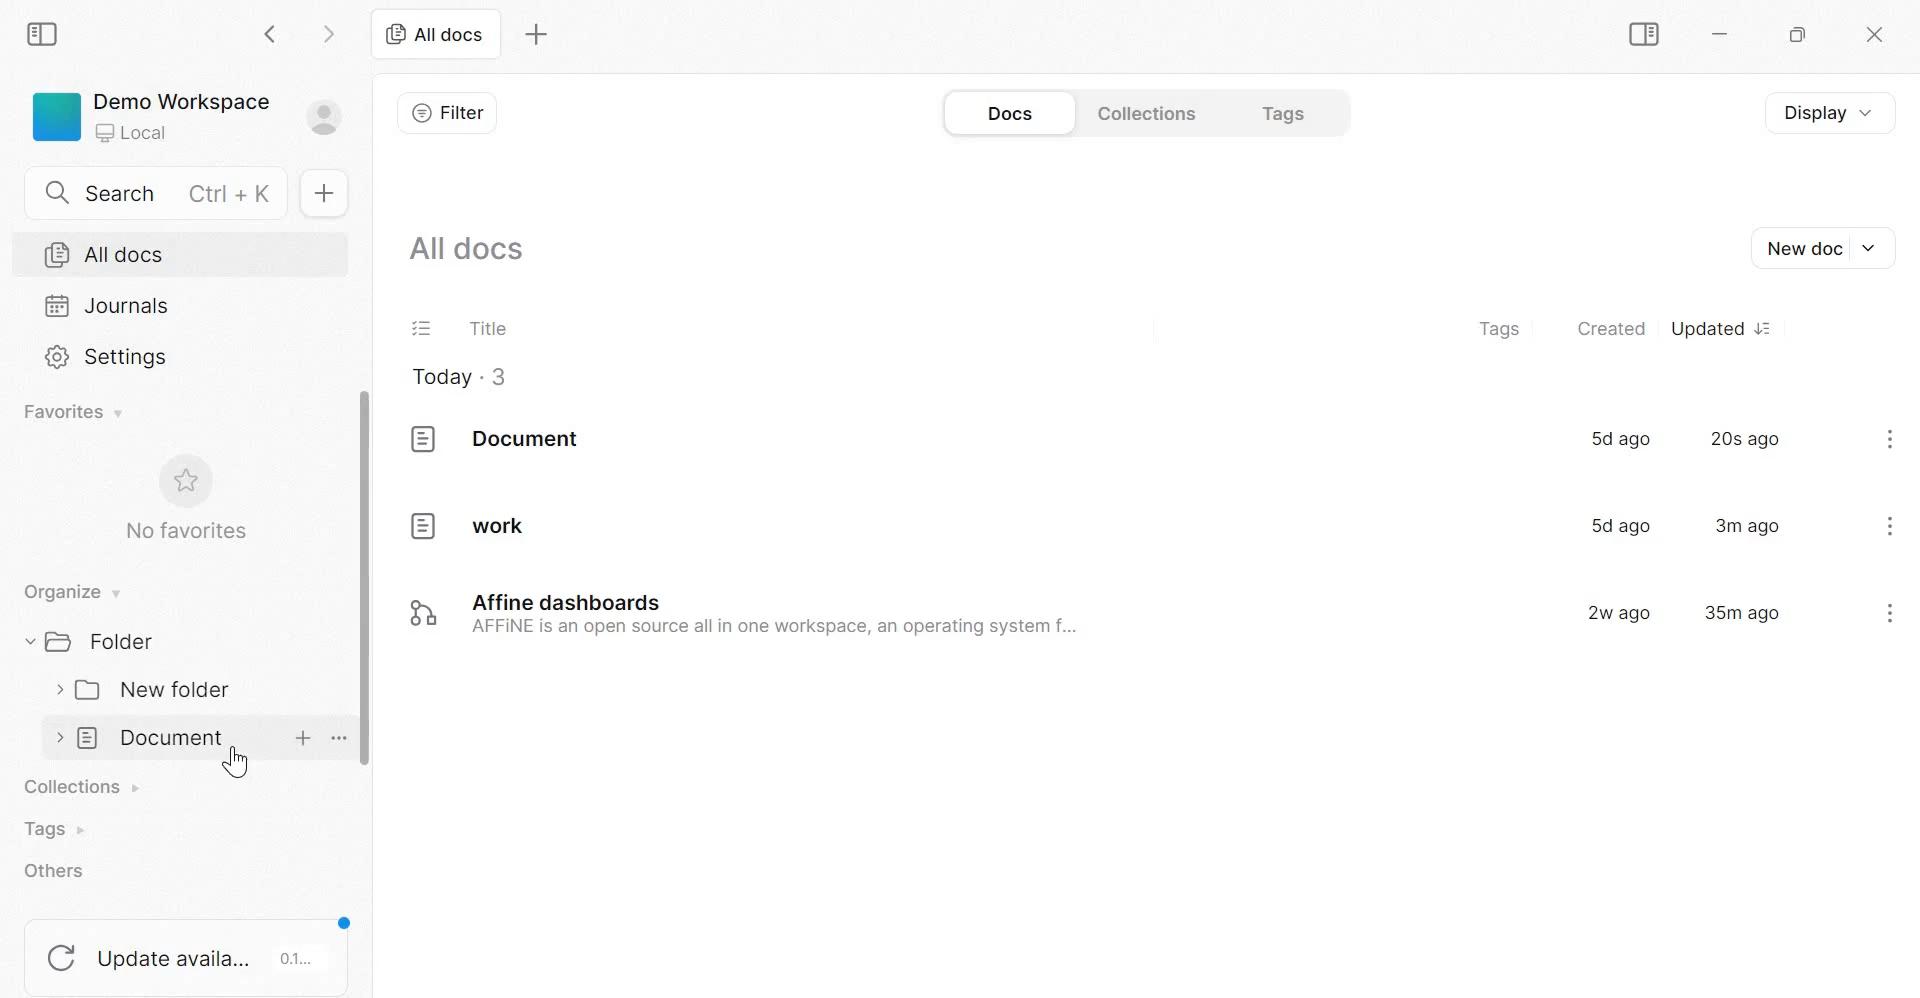 The height and width of the screenshot is (998, 1920). Describe the element at coordinates (1143, 113) in the screenshot. I see `Collections` at that location.